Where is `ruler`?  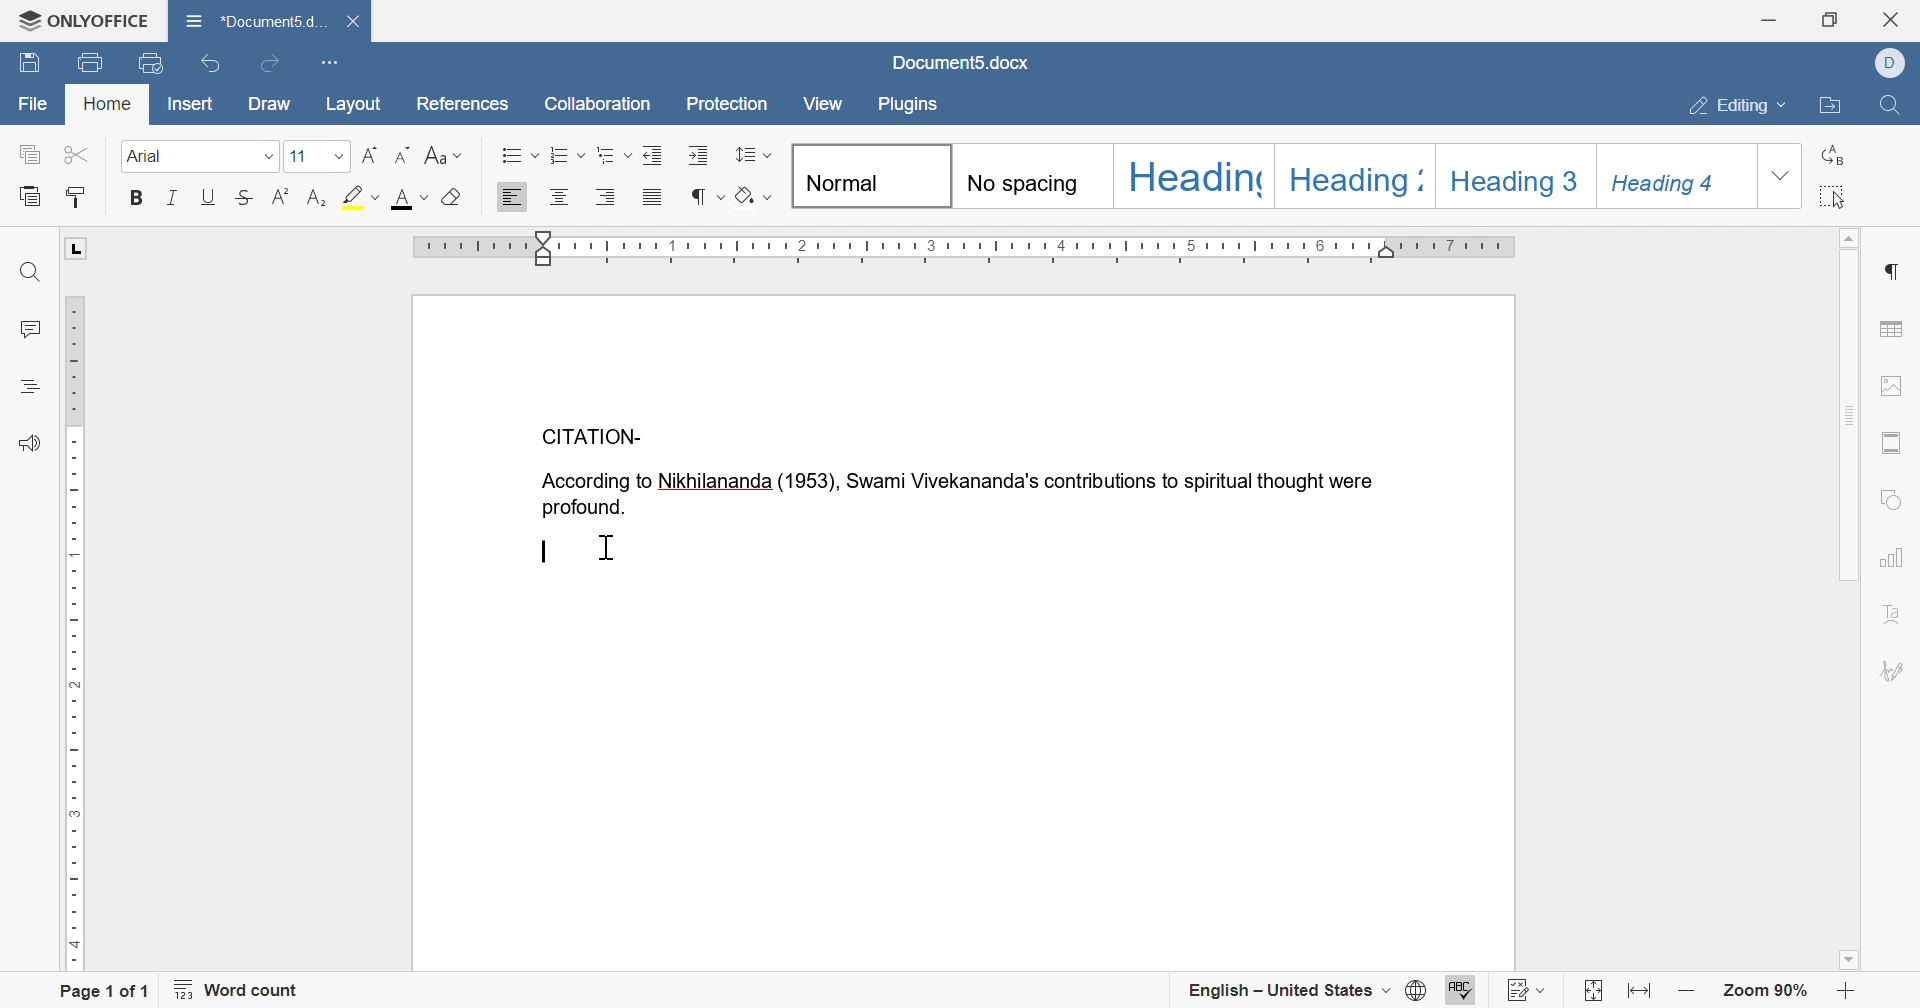 ruler is located at coordinates (964, 250).